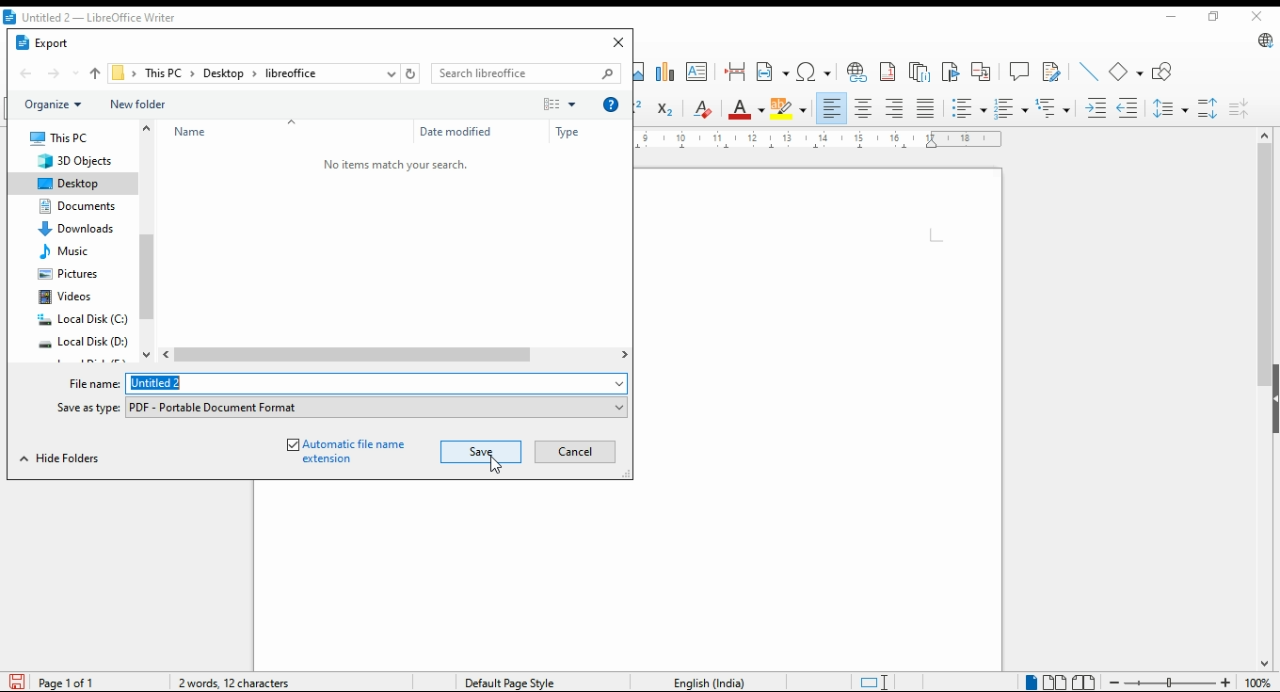  Describe the element at coordinates (617, 40) in the screenshot. I see `close window` at that location.